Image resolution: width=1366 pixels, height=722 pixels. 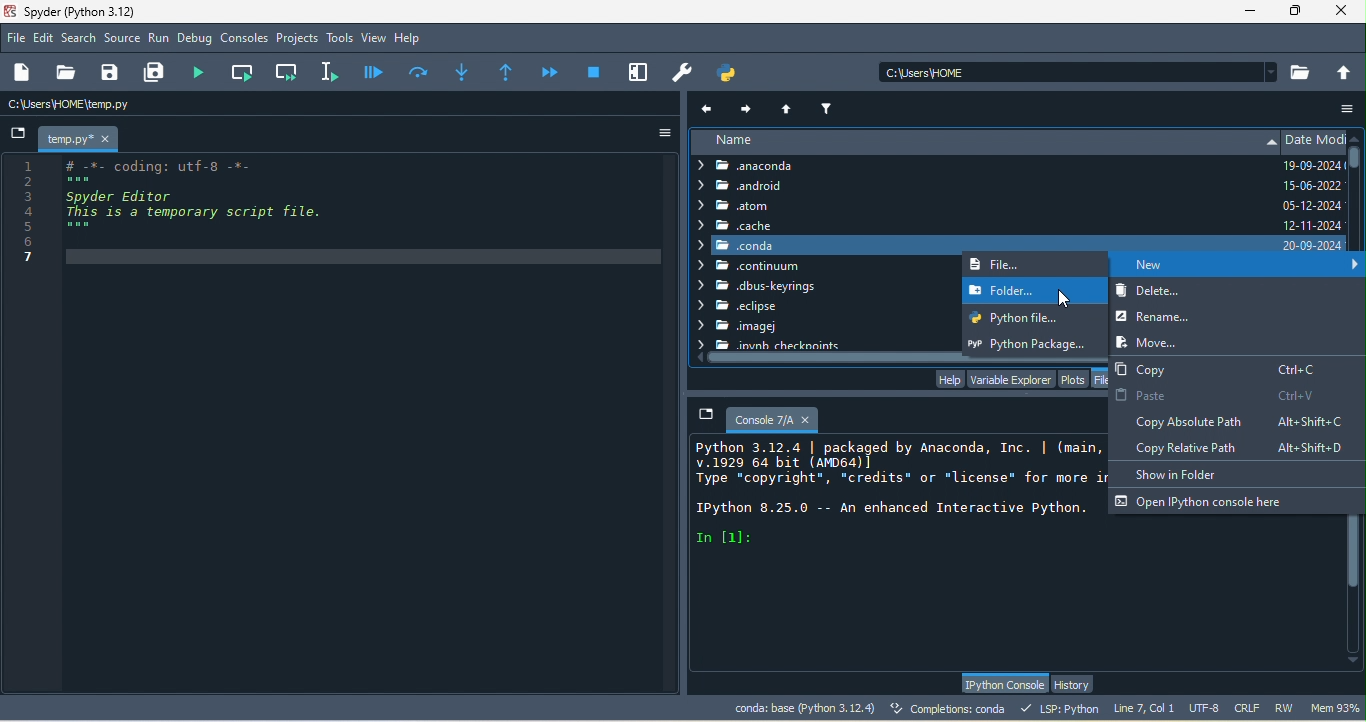 What do you see at coordinates (983, 244) in the screenshot?
I see `conda` at bounding box center [983, 244].